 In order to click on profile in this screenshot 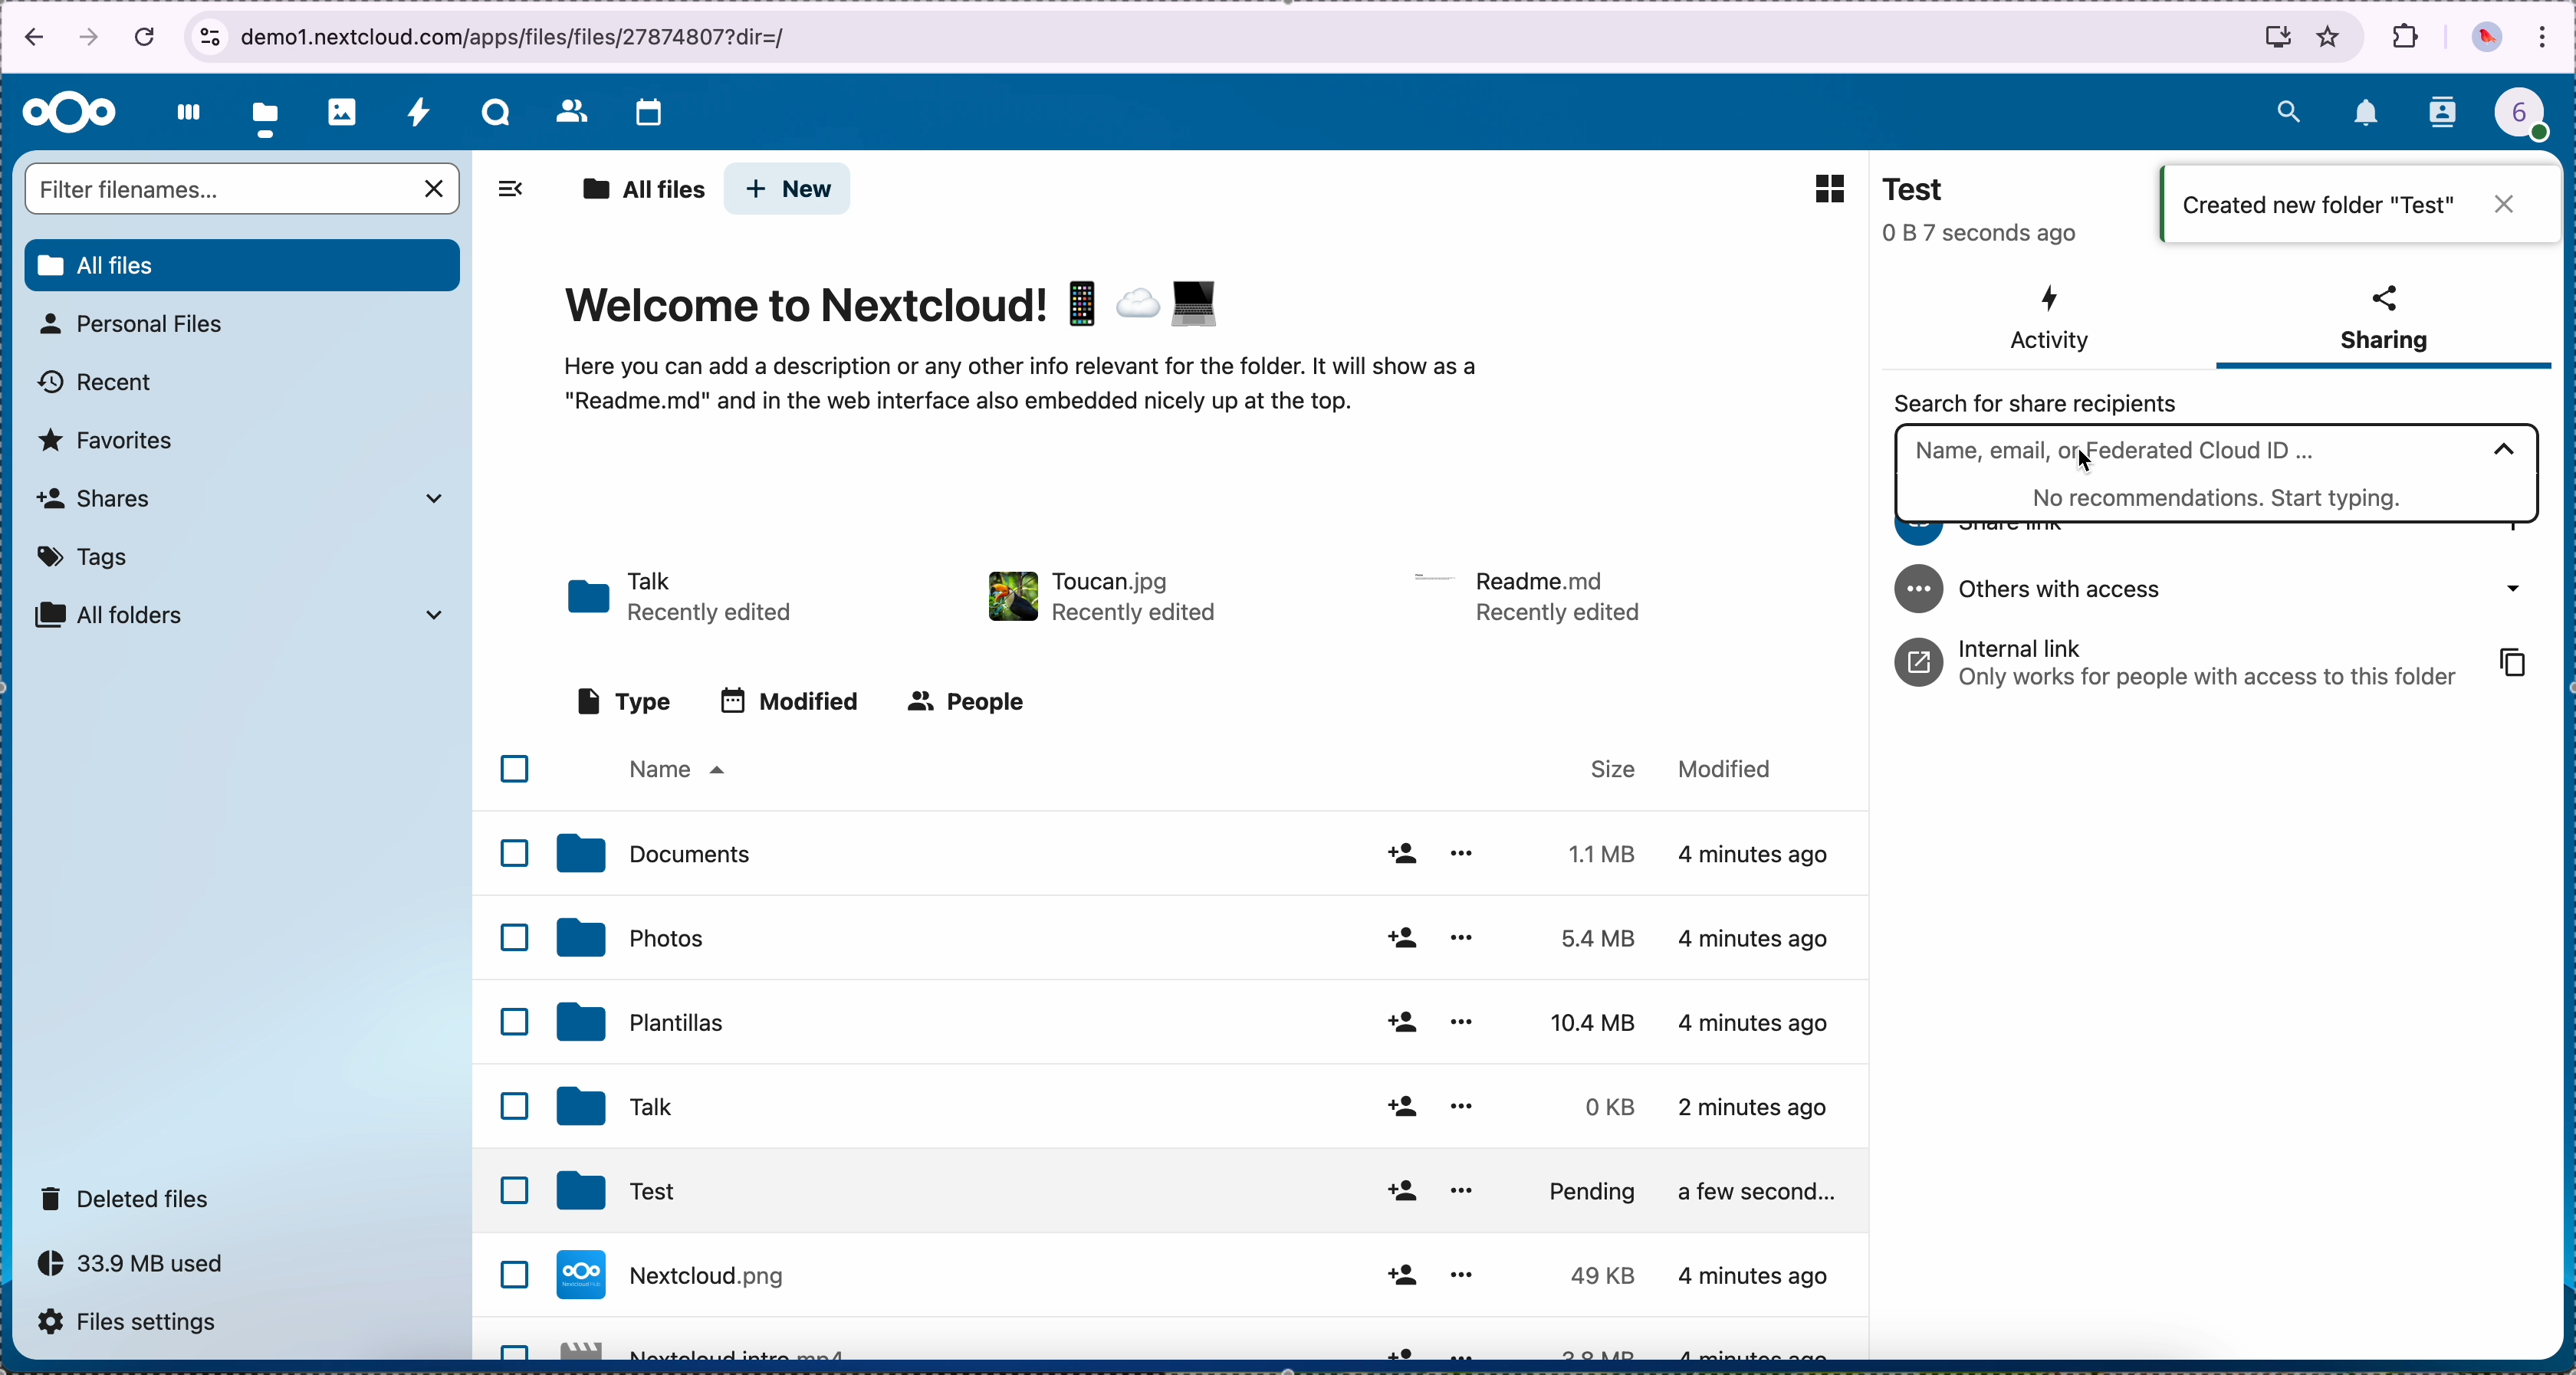, I will do `click(2534, 119)`.